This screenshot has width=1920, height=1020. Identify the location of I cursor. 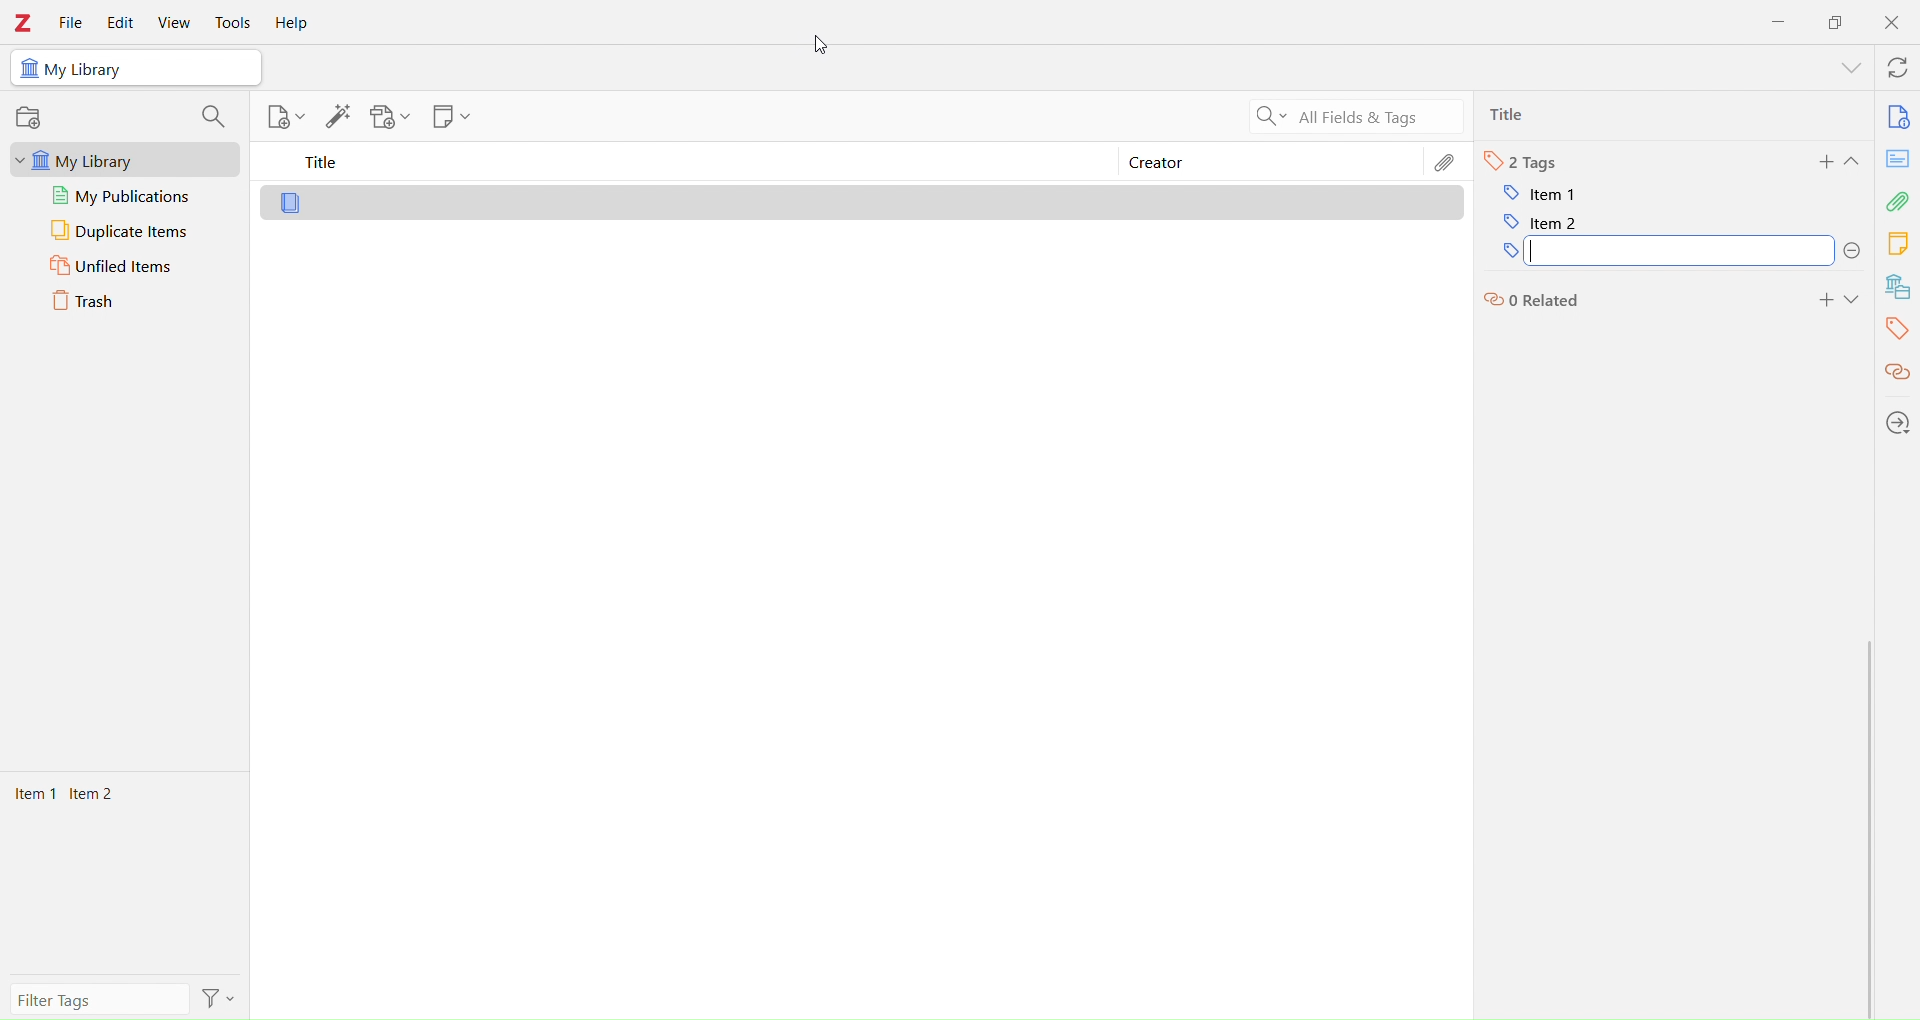
(1795, 194).